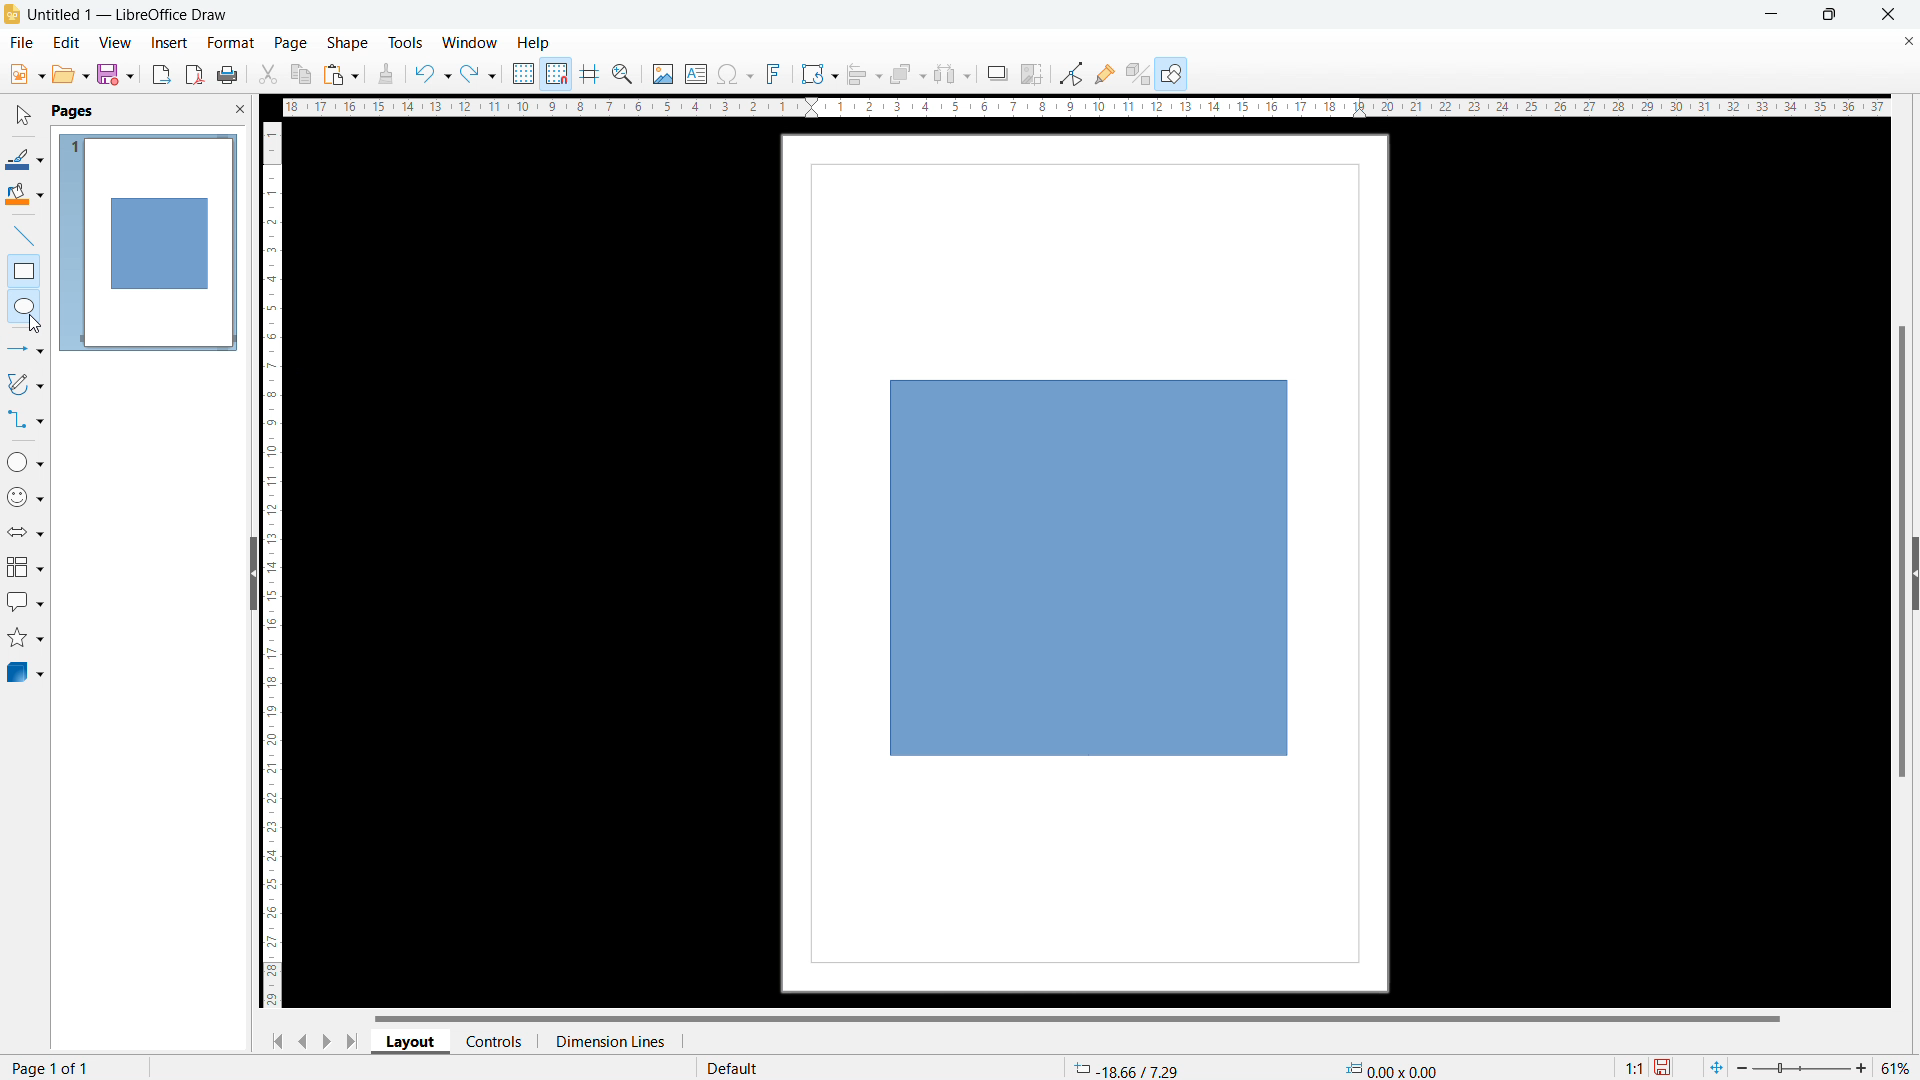 This screenshot has height=1080, width=1920. I want to click on help, so click(535, 44).